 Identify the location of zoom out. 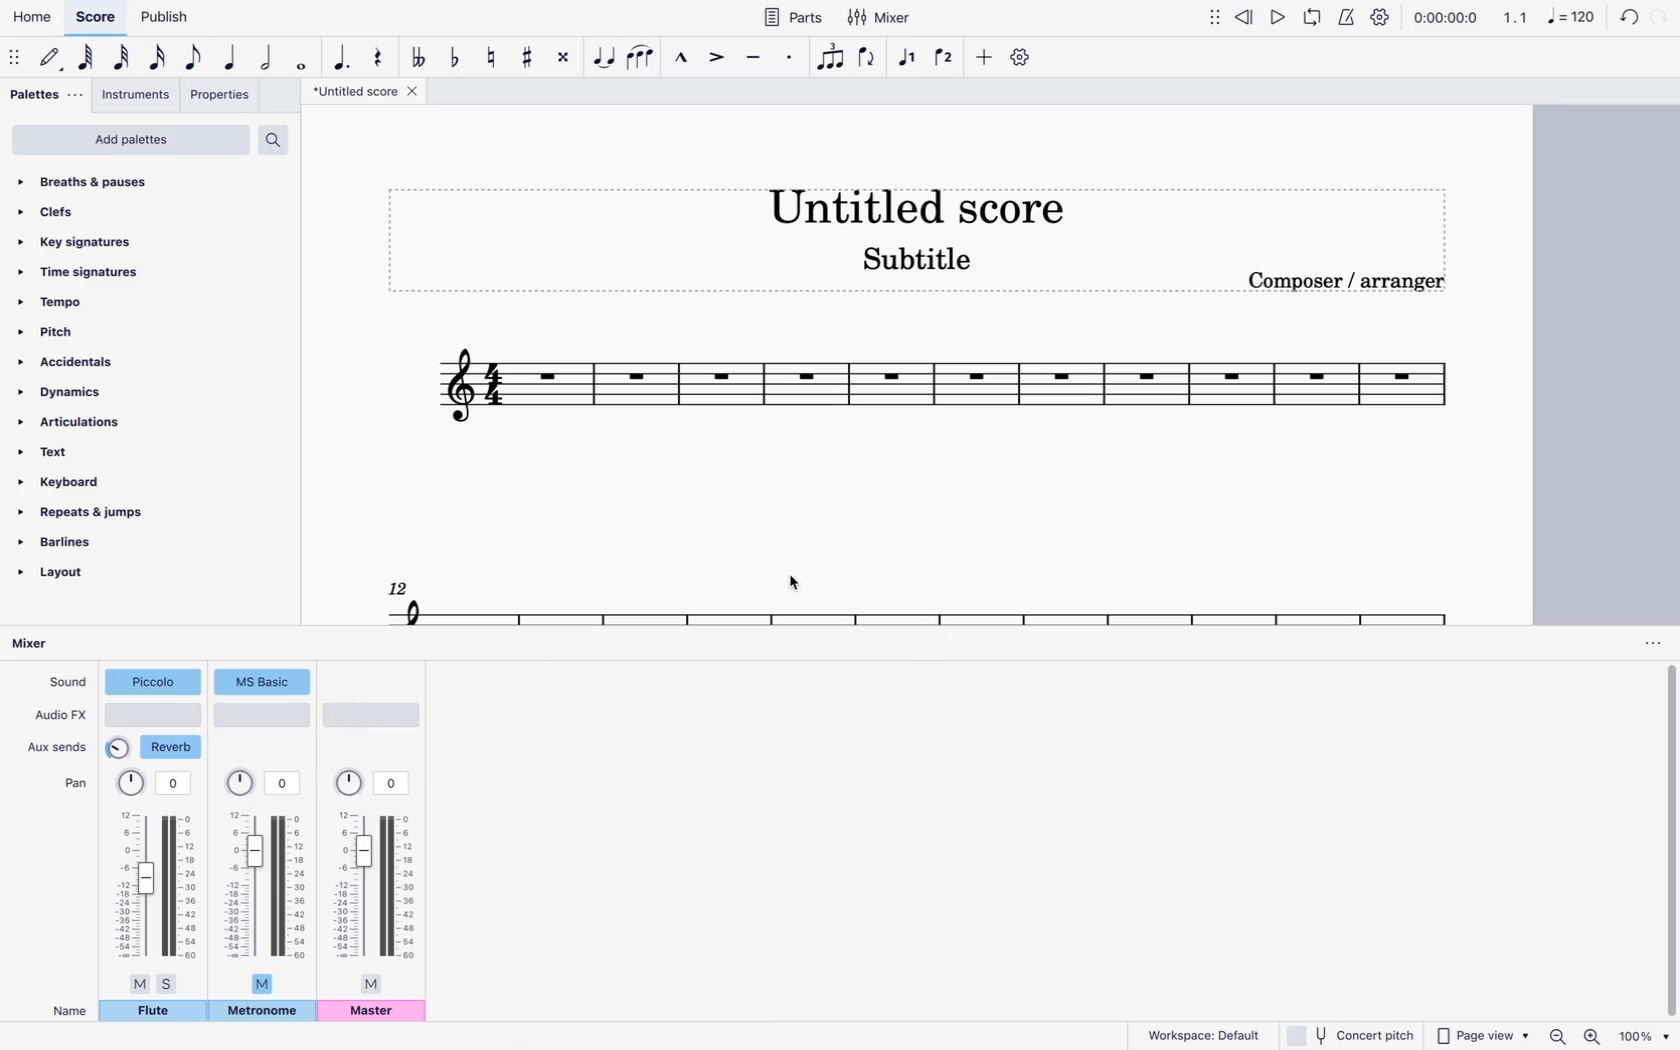
(1561, 1035).